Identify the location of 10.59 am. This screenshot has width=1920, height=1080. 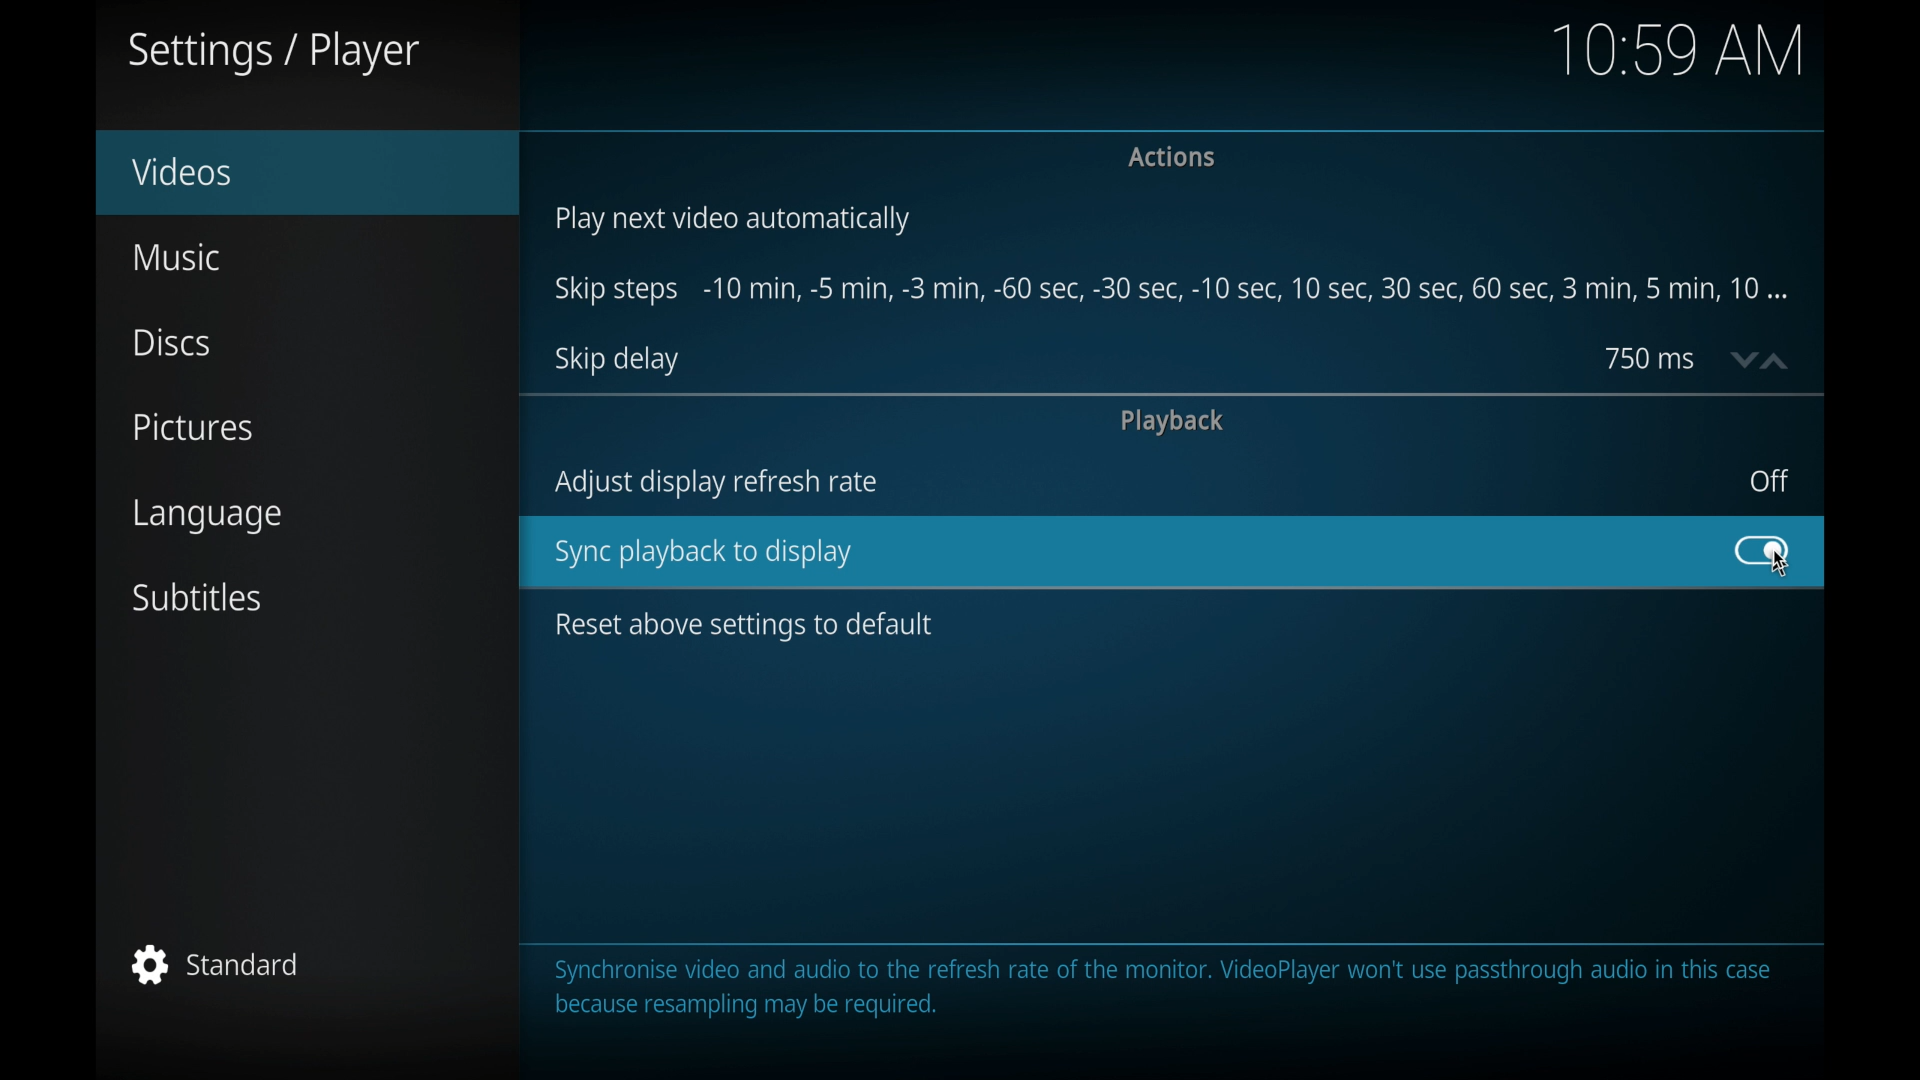
(1676, 51).